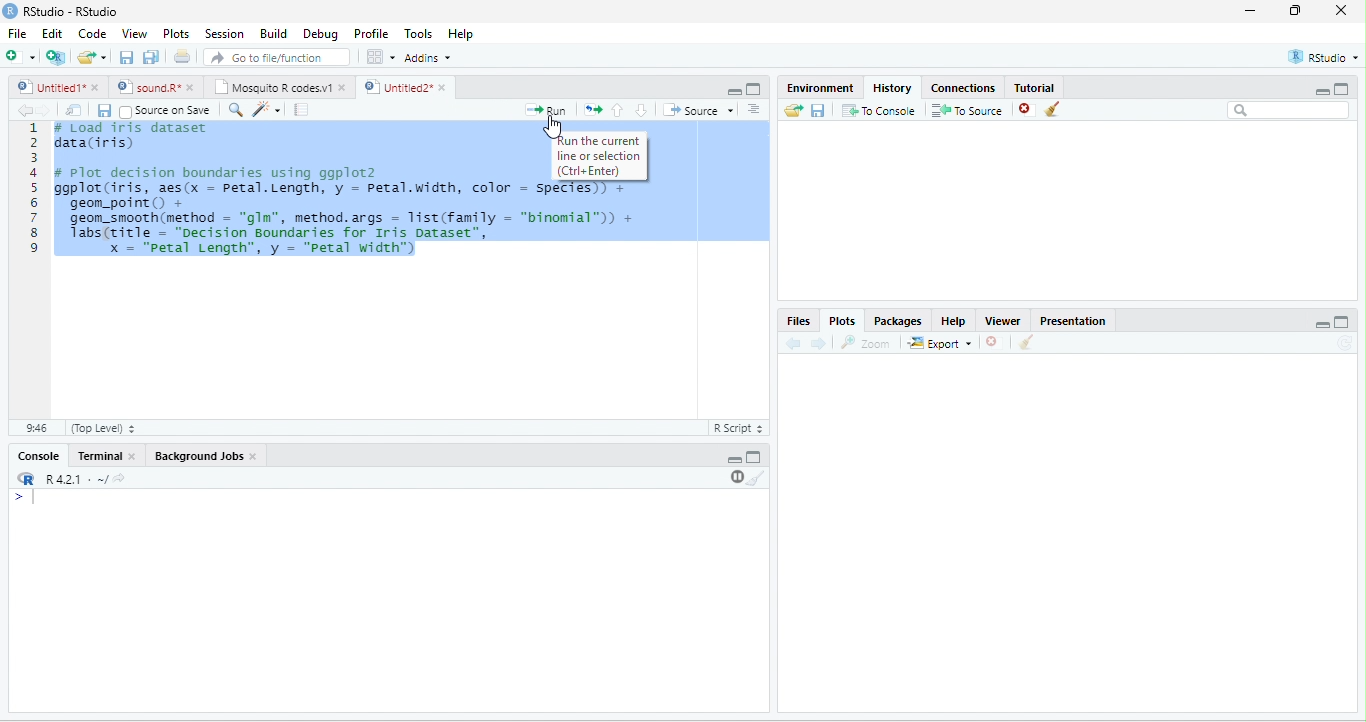 The height and width of the screenshot is (722, 1366). I want to click on down, so click(641, 110).